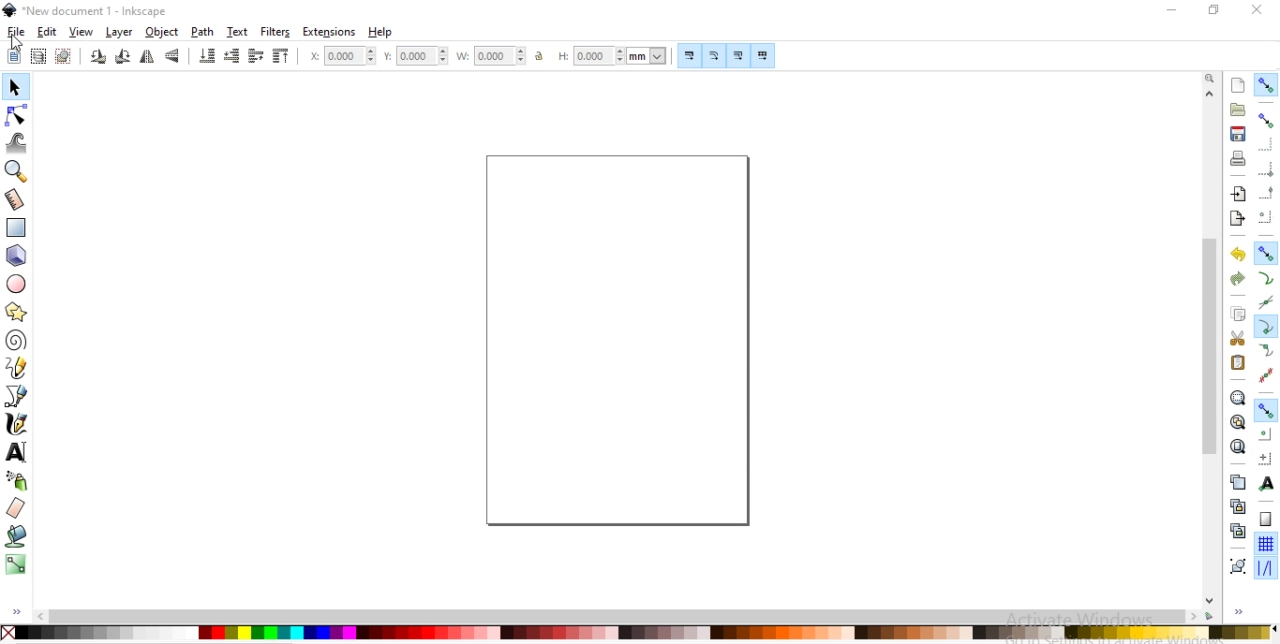 The height and width of the screenshot is (644, 1280). I want to click on enable snapping, so click(1265, 85).